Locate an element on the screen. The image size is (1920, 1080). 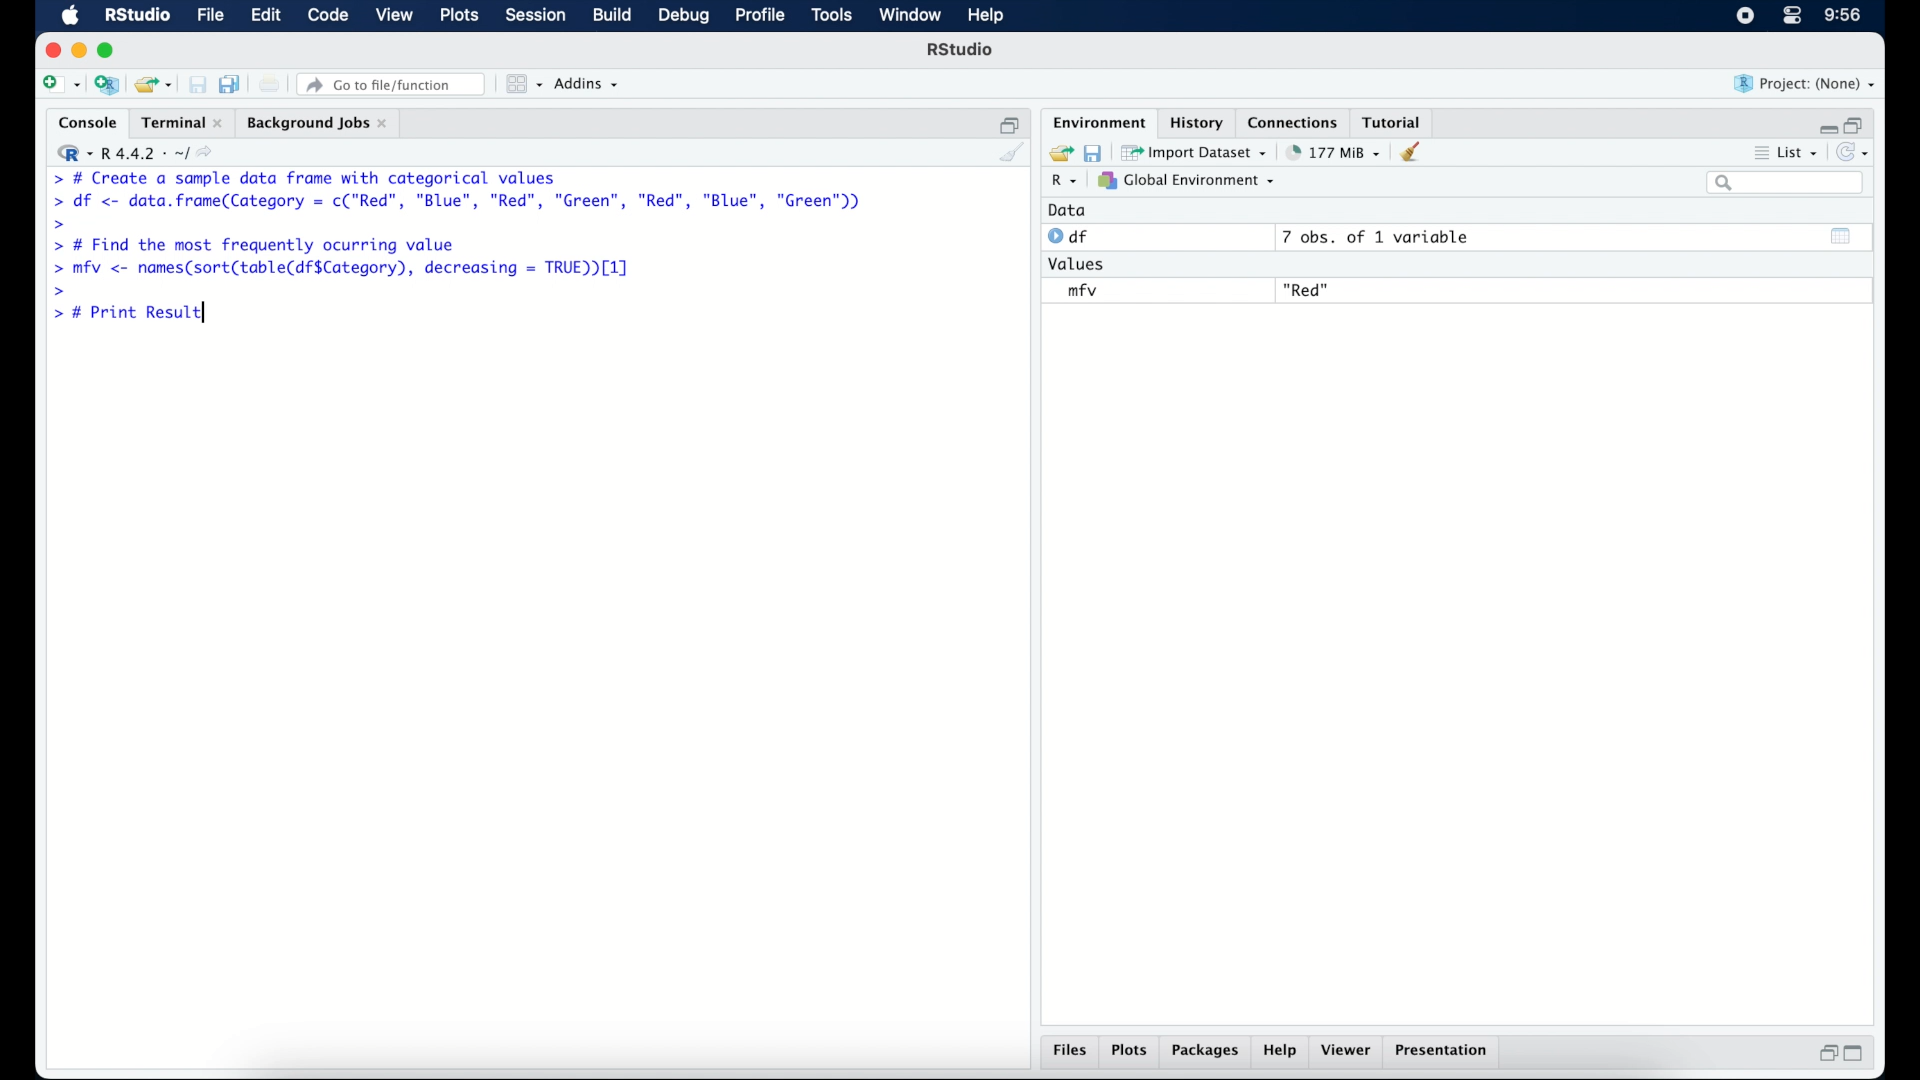
Go to file/ function is located at coordinates (395, 83).